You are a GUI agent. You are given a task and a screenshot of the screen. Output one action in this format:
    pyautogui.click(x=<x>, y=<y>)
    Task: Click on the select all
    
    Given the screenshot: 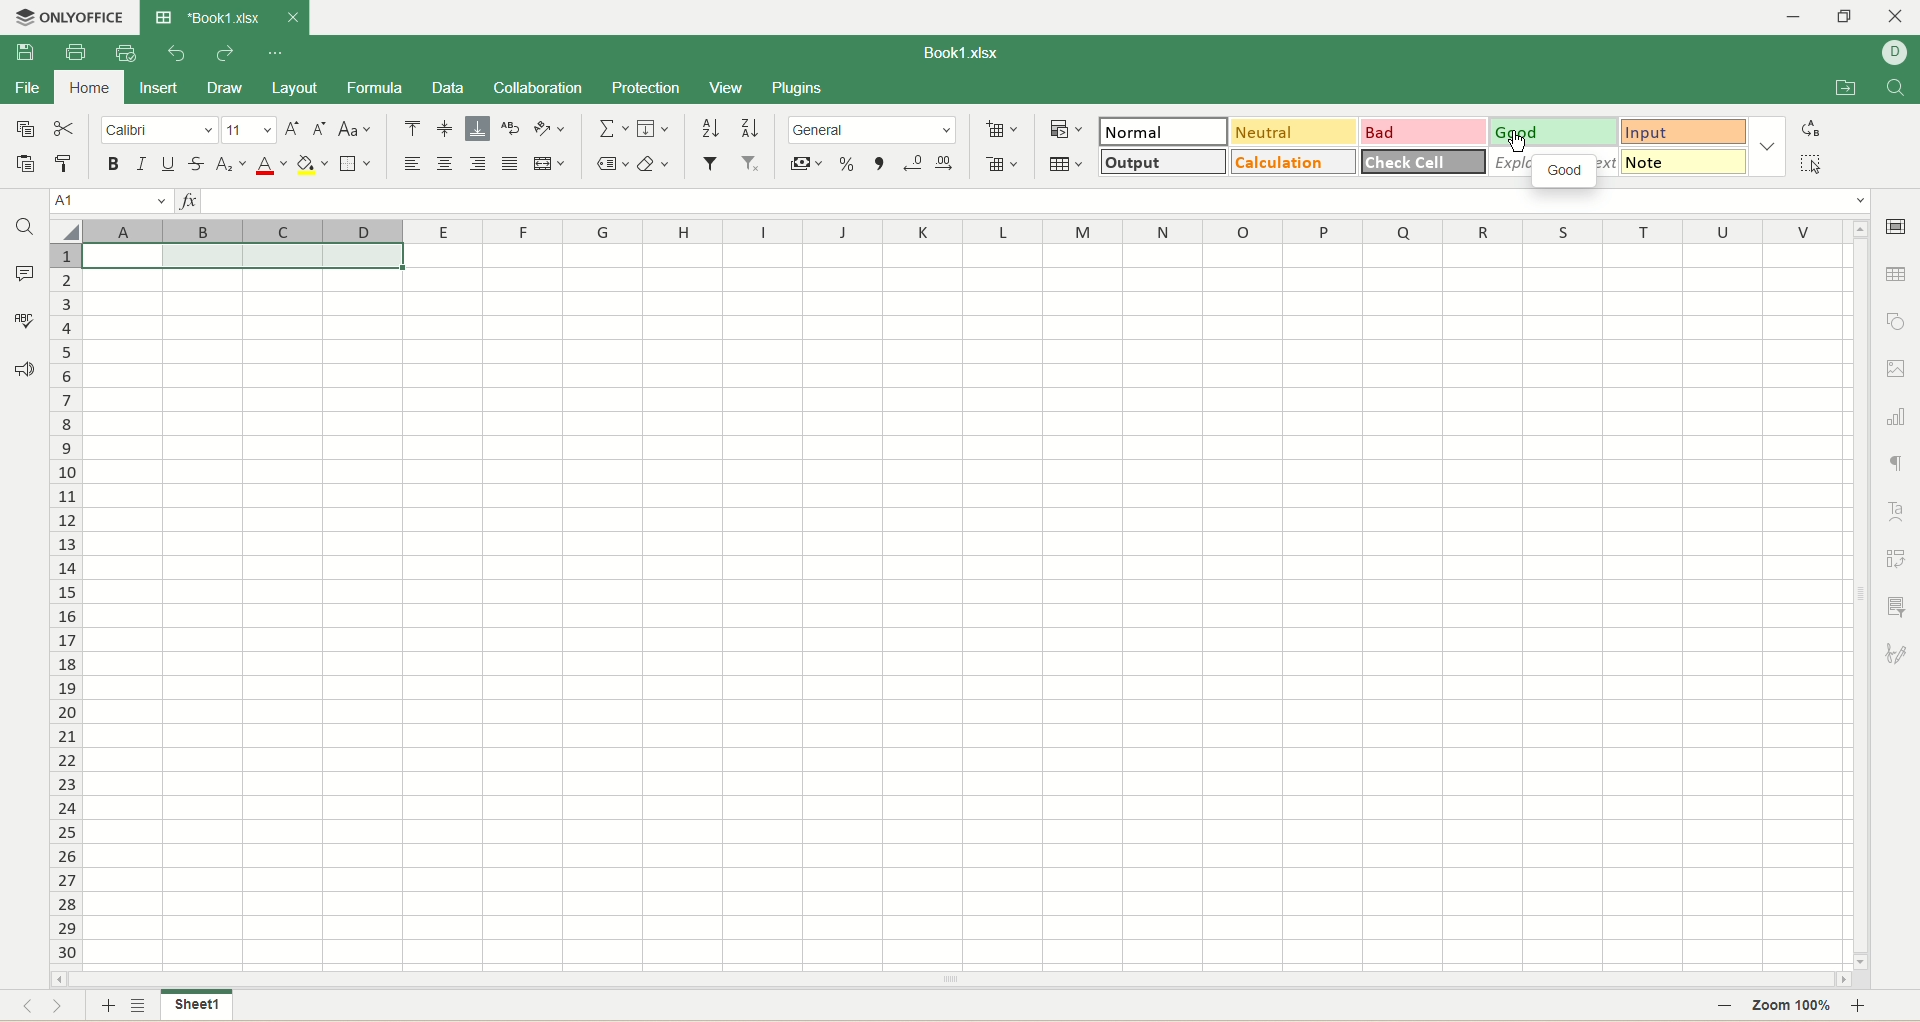 What is the action you would take?
    pyautogui.click(x=67, y=229)
    